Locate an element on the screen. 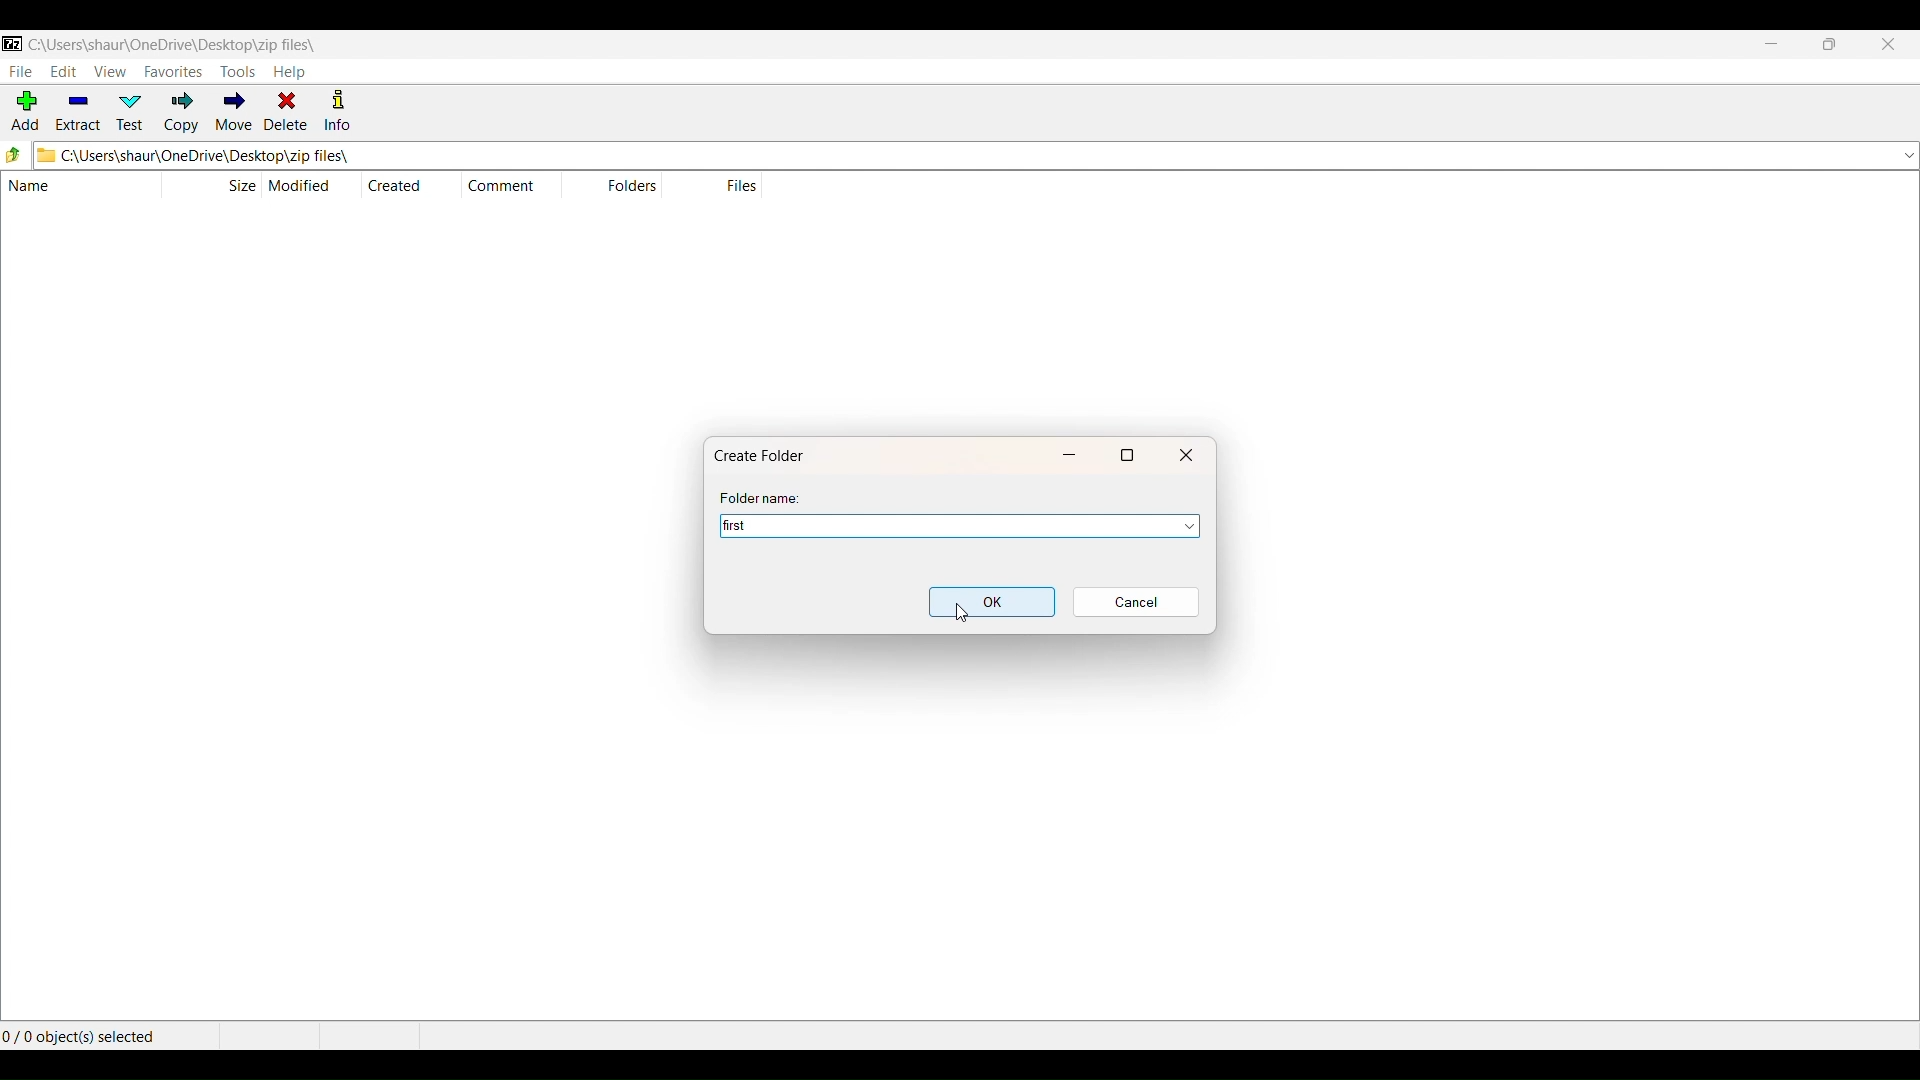 The width and height of the screenshot is (1920, 1080). FOLDERS is located at coordinates (628, 187).